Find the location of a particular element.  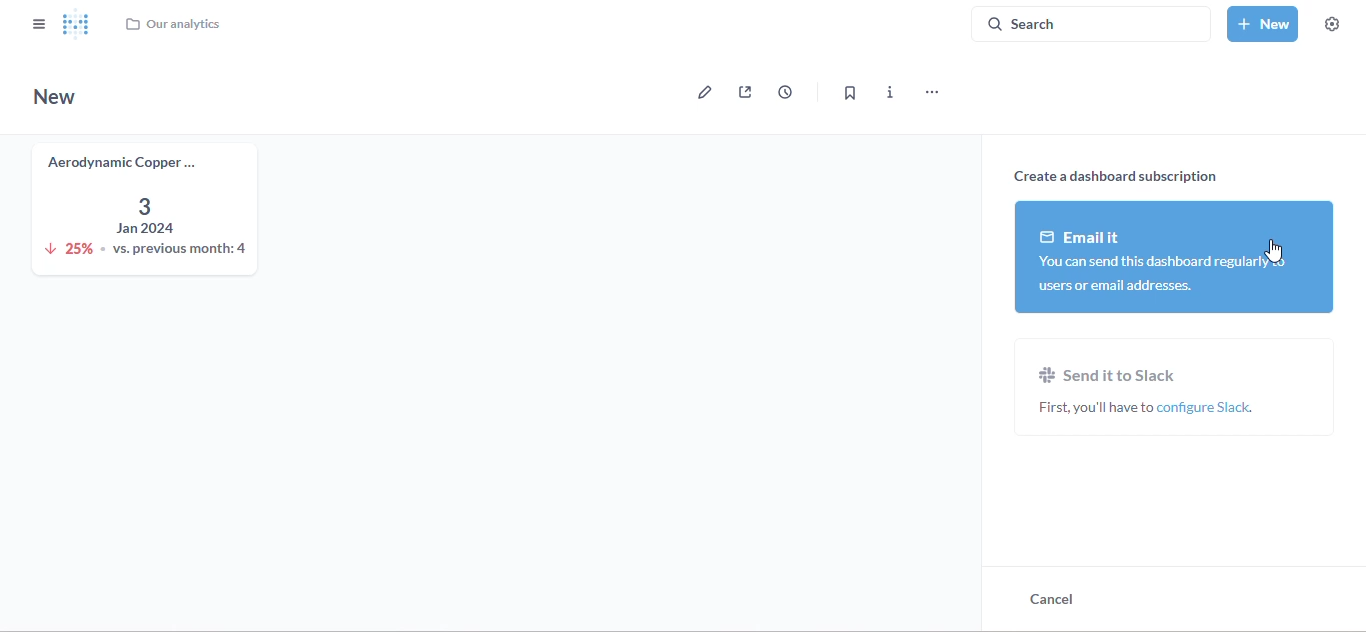

sharing is located at coordinates (745, 92).